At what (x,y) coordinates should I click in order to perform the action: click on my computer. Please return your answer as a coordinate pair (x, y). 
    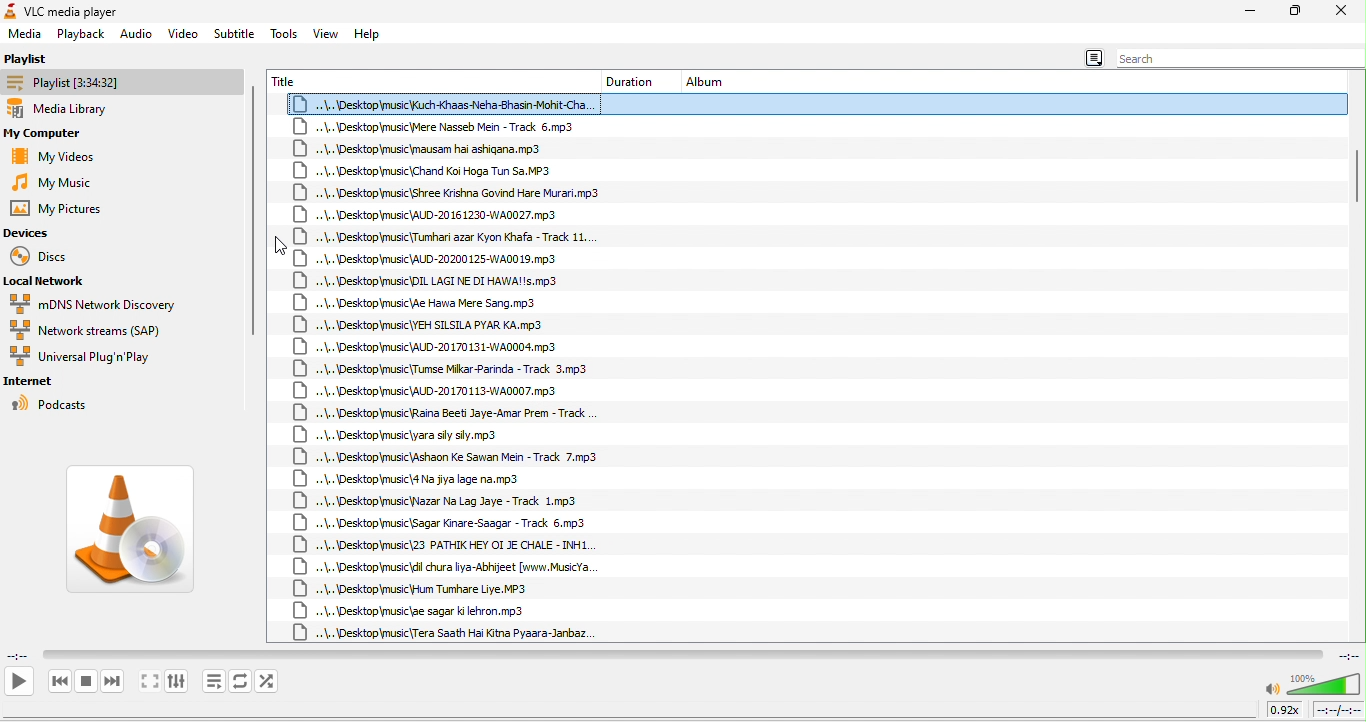
    Looking at the image, I should click on (59, 134).